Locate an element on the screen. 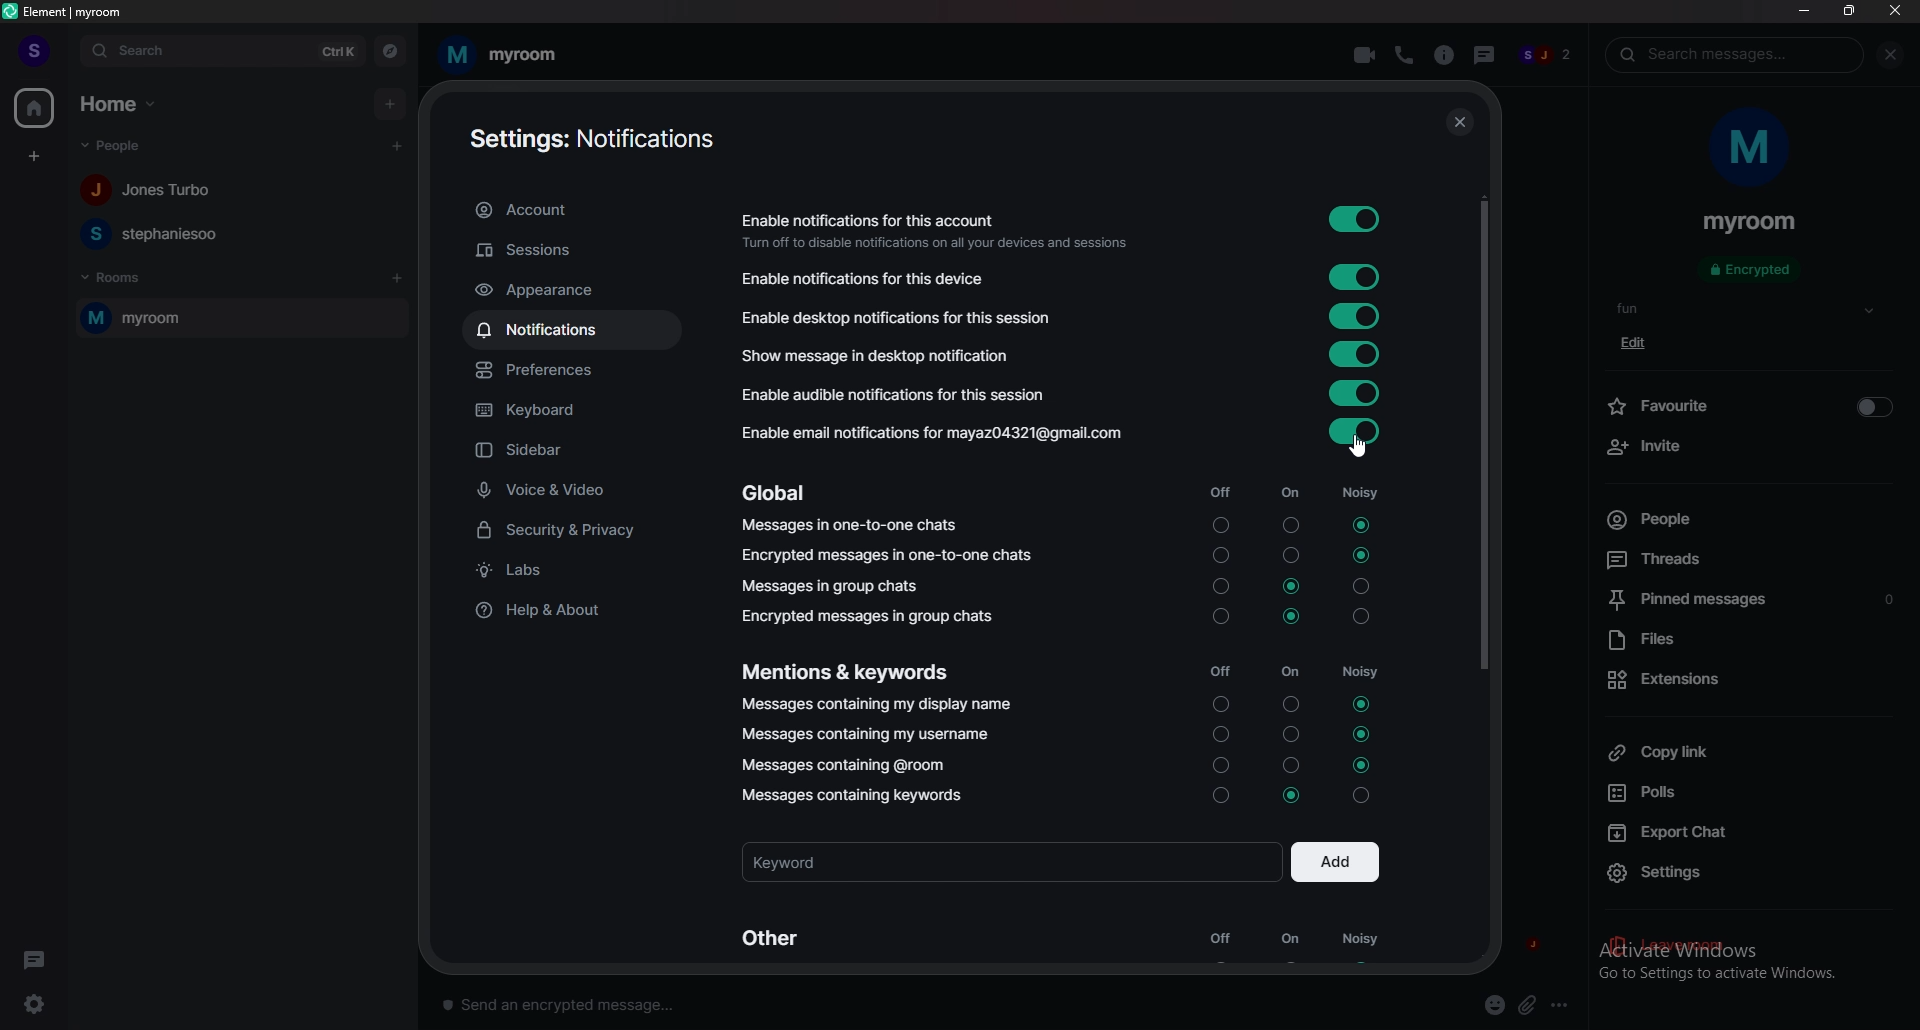 The image size is (1920, 1030). rooms is located at coordinates (117, 278).